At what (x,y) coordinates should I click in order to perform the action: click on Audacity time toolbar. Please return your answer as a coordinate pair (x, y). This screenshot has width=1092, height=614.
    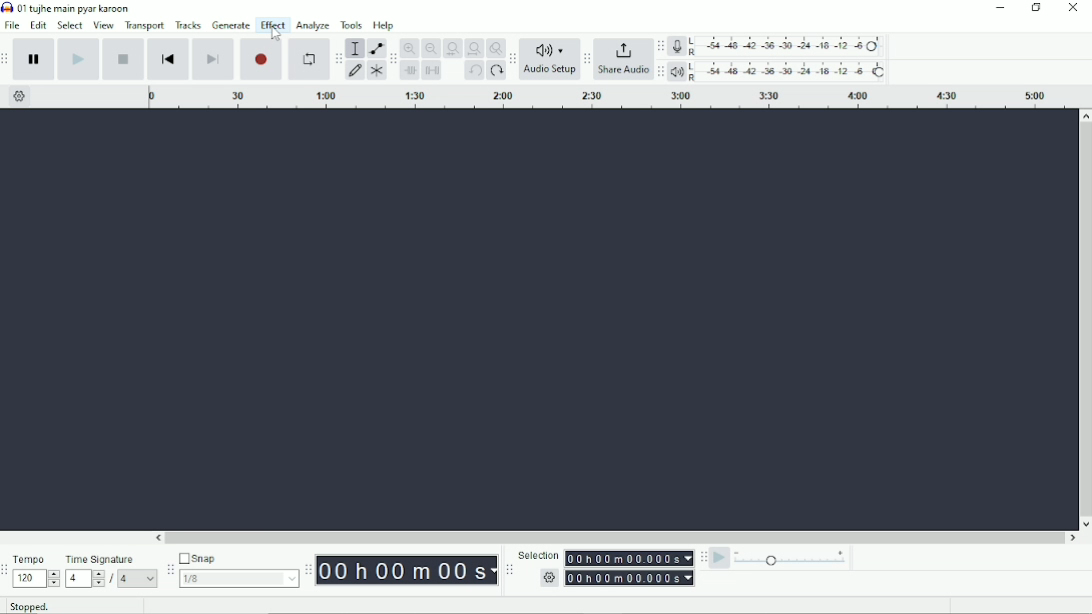
    Looking at the image, I should click on (307, 569).